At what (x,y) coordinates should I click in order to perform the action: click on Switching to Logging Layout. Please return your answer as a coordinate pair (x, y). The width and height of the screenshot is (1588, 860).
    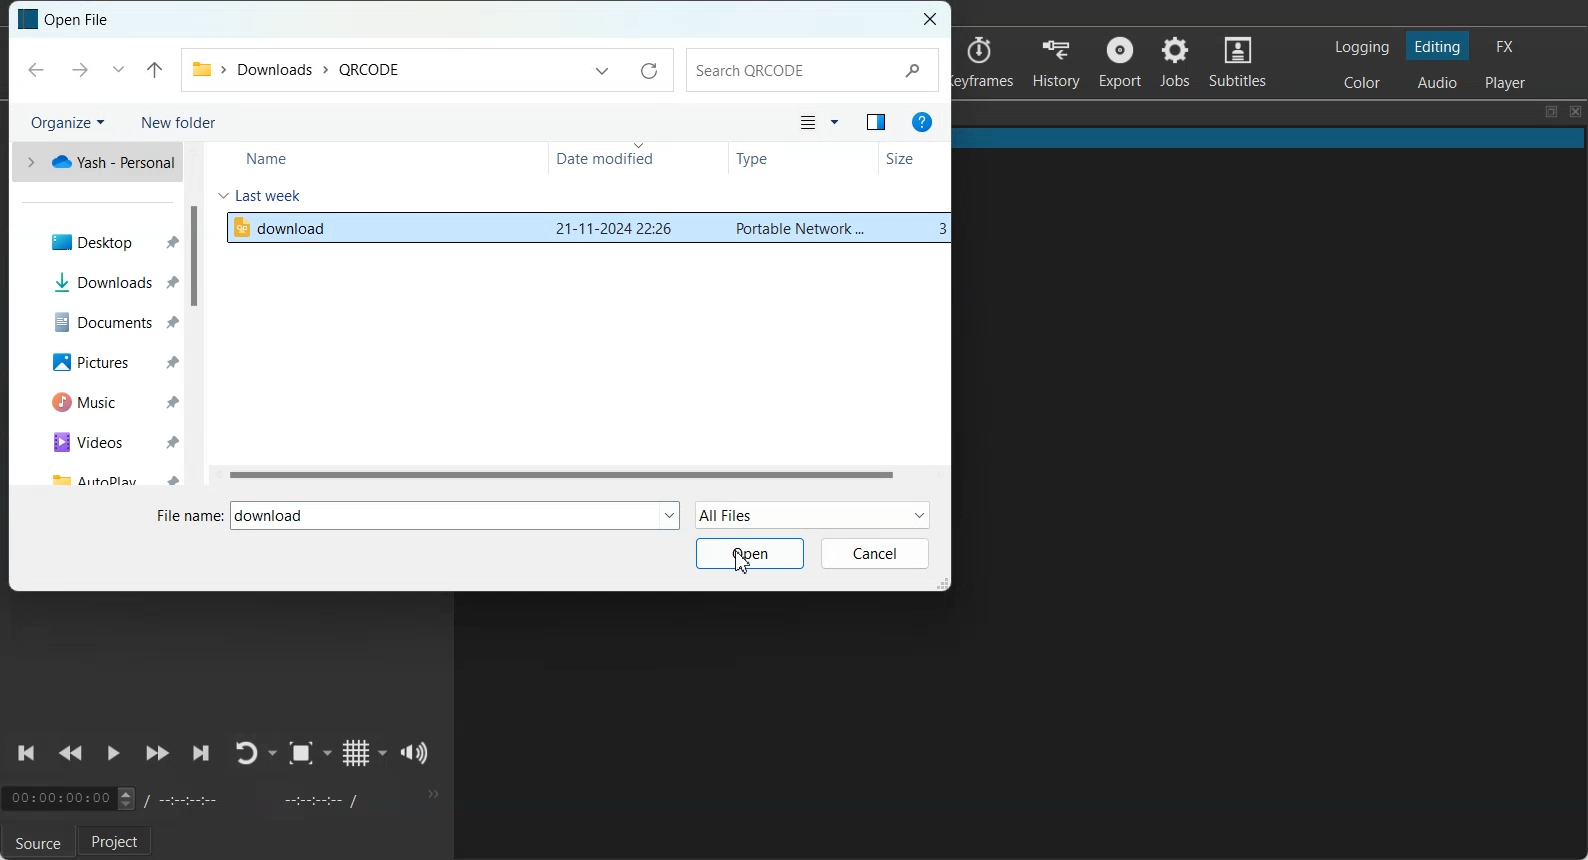
    Looking at the image, I should click on (1361, 47).